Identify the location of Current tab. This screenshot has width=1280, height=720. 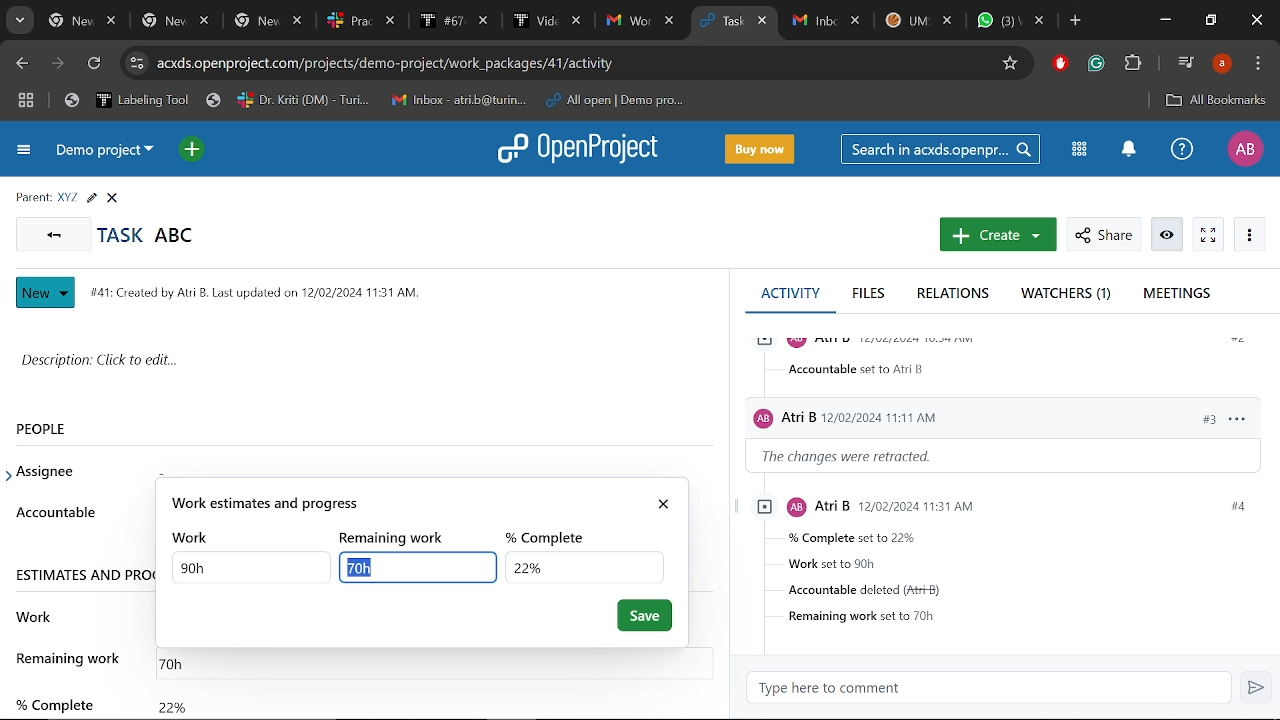
(718, 22).